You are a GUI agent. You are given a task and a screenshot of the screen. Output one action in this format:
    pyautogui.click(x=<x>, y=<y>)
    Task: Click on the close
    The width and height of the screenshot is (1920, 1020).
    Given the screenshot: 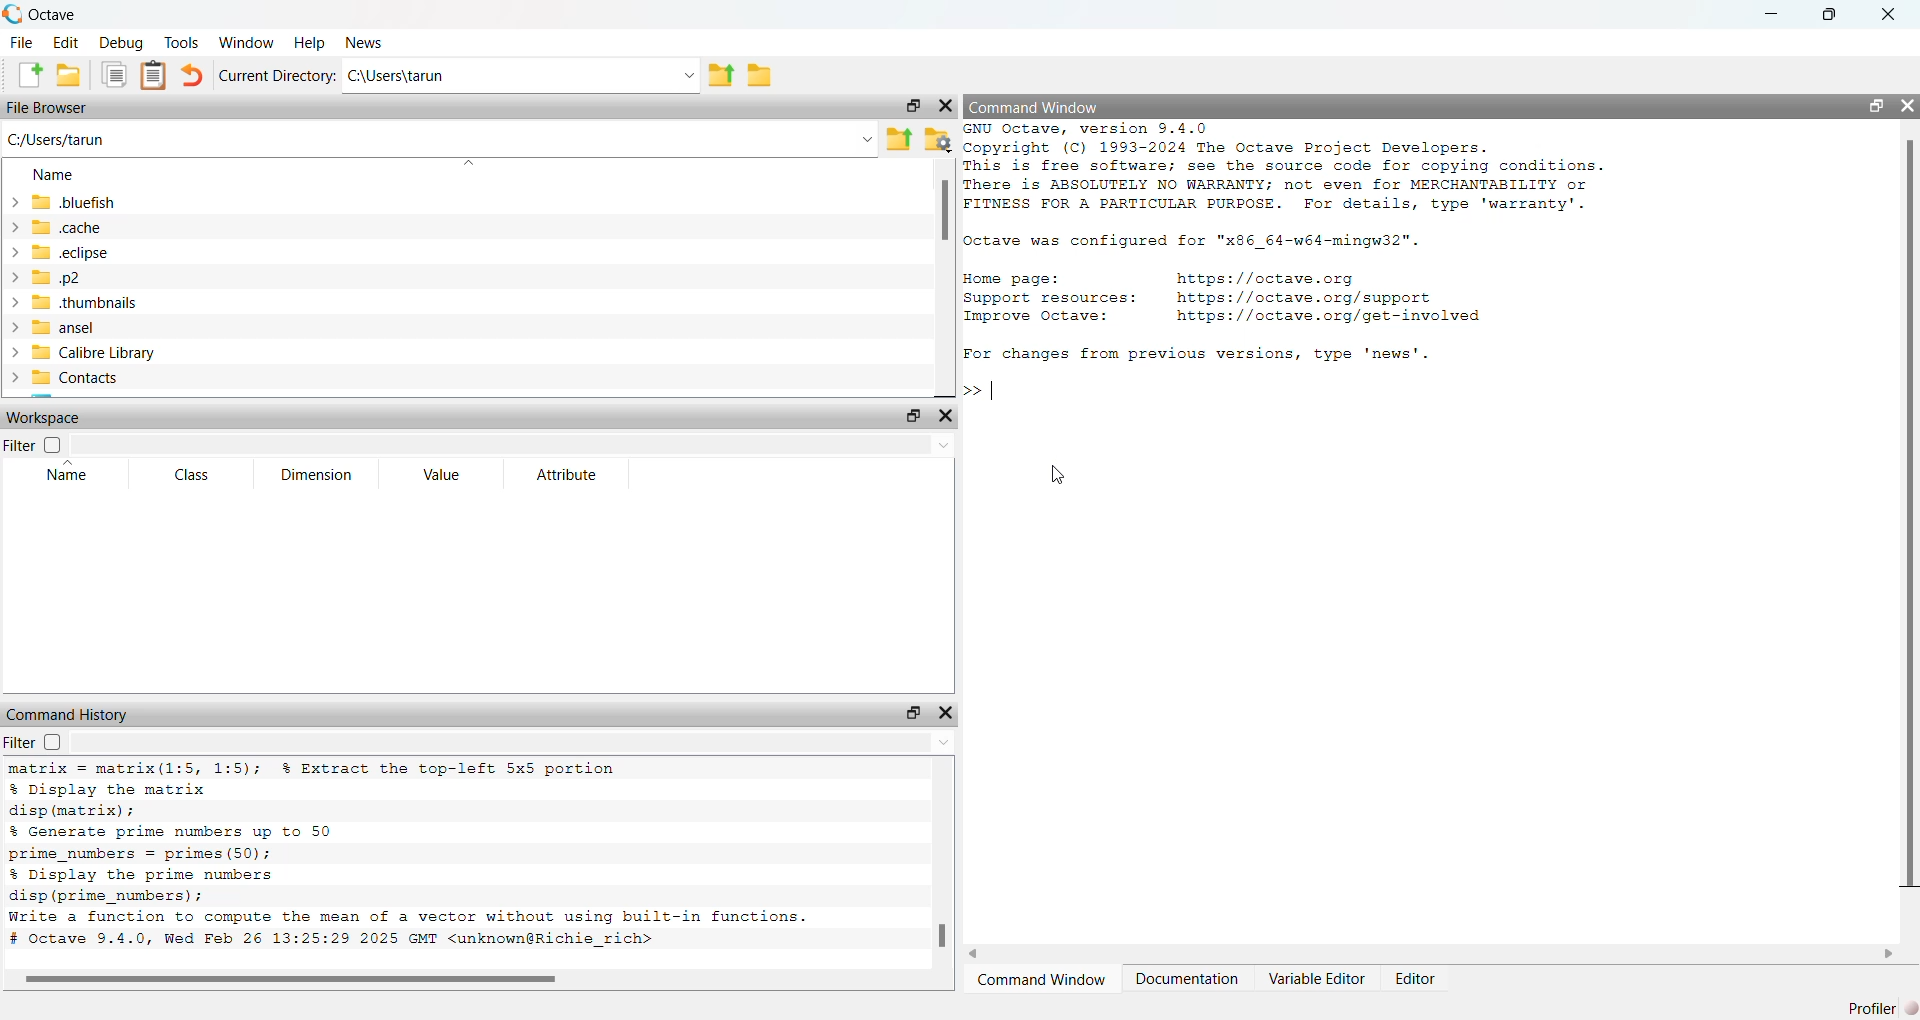 What is the action you would take?
    pyautogui.click(x=947, y=415)
    